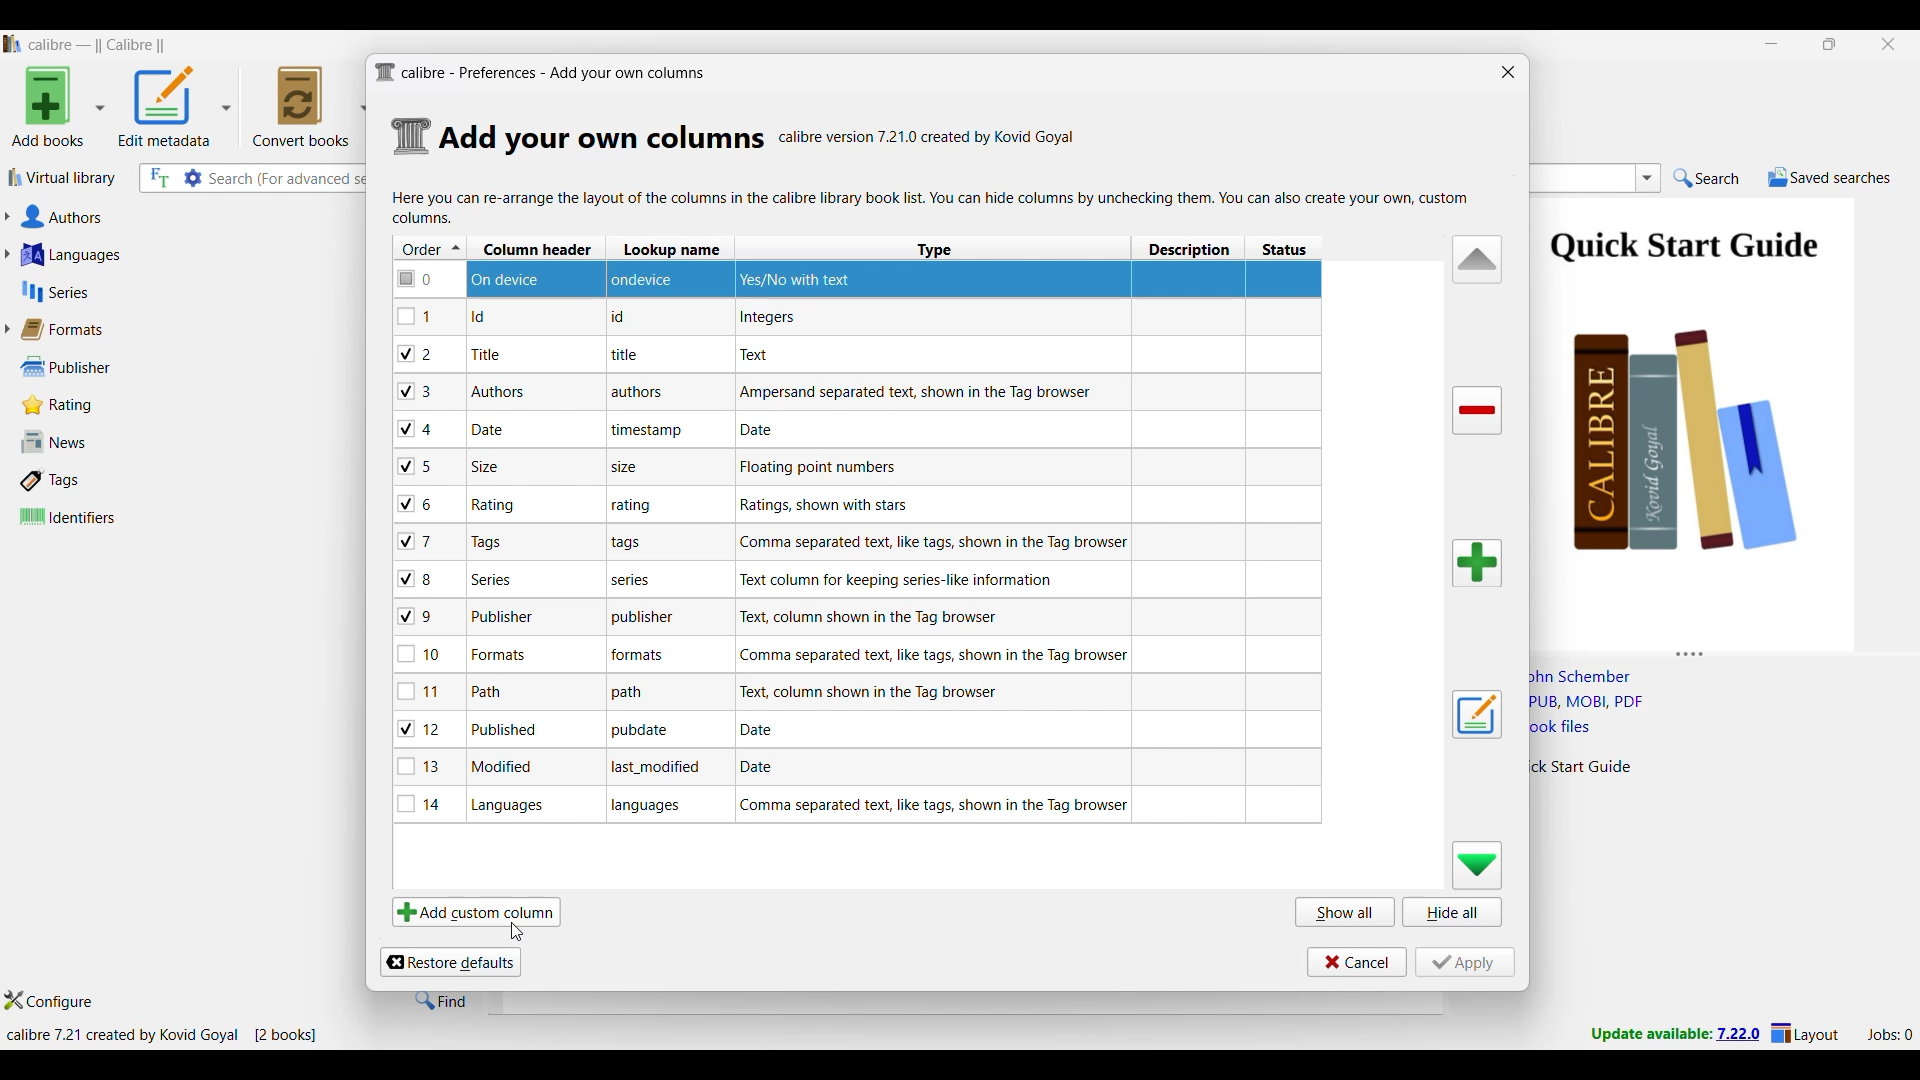 The width and height of the screenshot is (1920, 1080). Describe the element at coordinates (928, 803) in the screenshot. I see `Explanation` at that location.